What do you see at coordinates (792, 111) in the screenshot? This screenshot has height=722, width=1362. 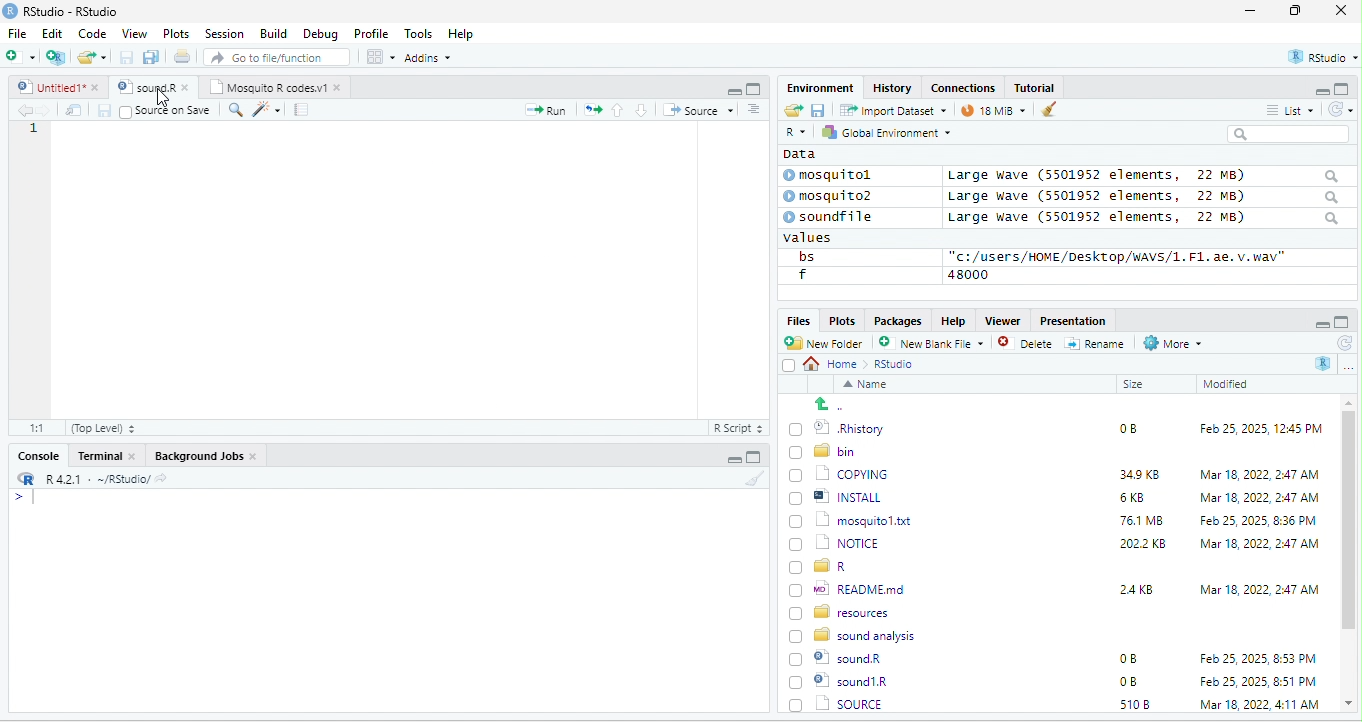 I see `open` at bounding box center [792, 111].